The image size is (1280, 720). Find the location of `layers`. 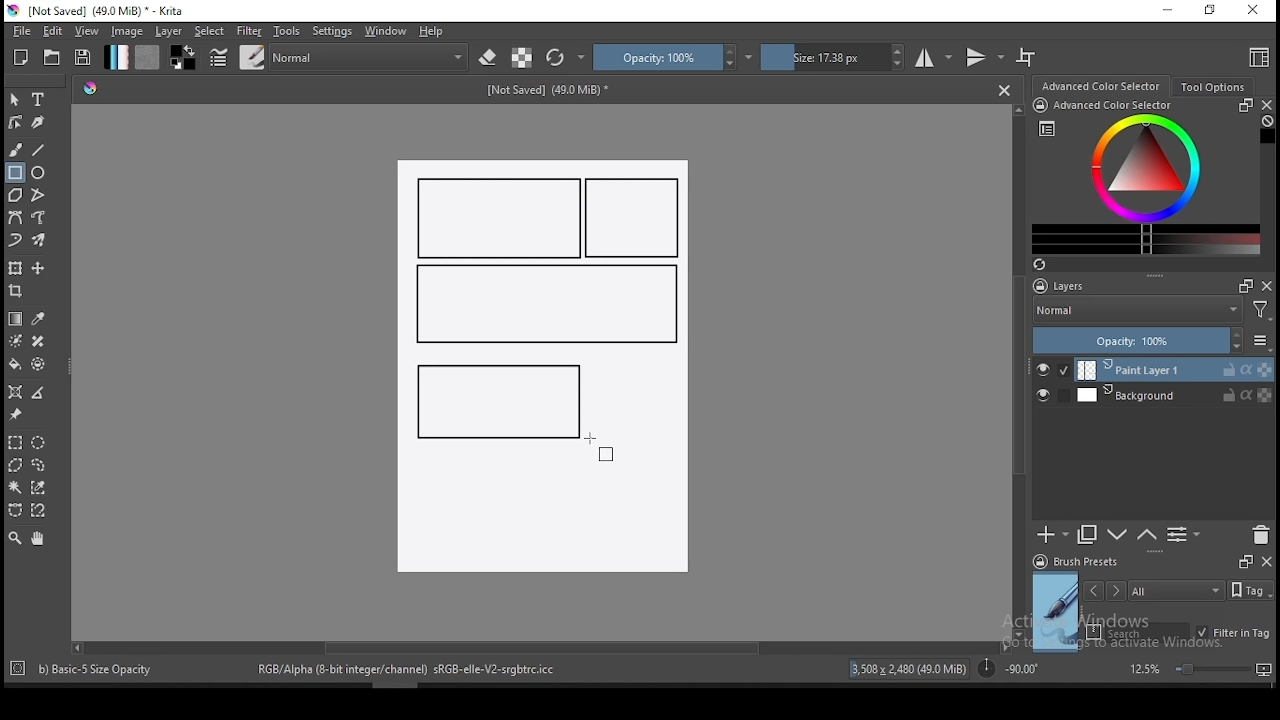

layers is located at coordinates (1065, 287).